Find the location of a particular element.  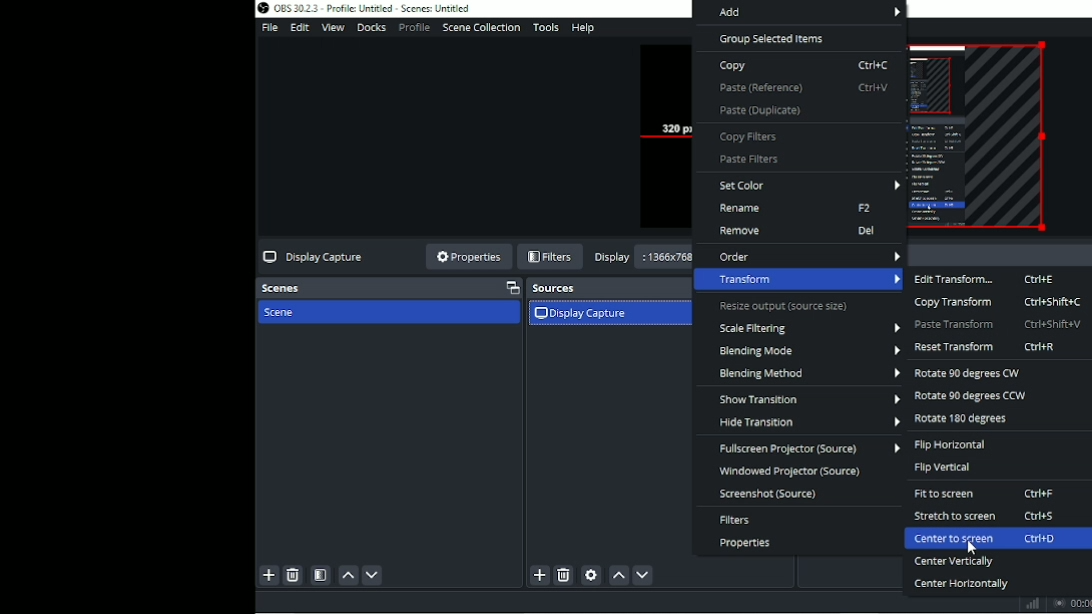

Set color is located at coordinates (808, 184).